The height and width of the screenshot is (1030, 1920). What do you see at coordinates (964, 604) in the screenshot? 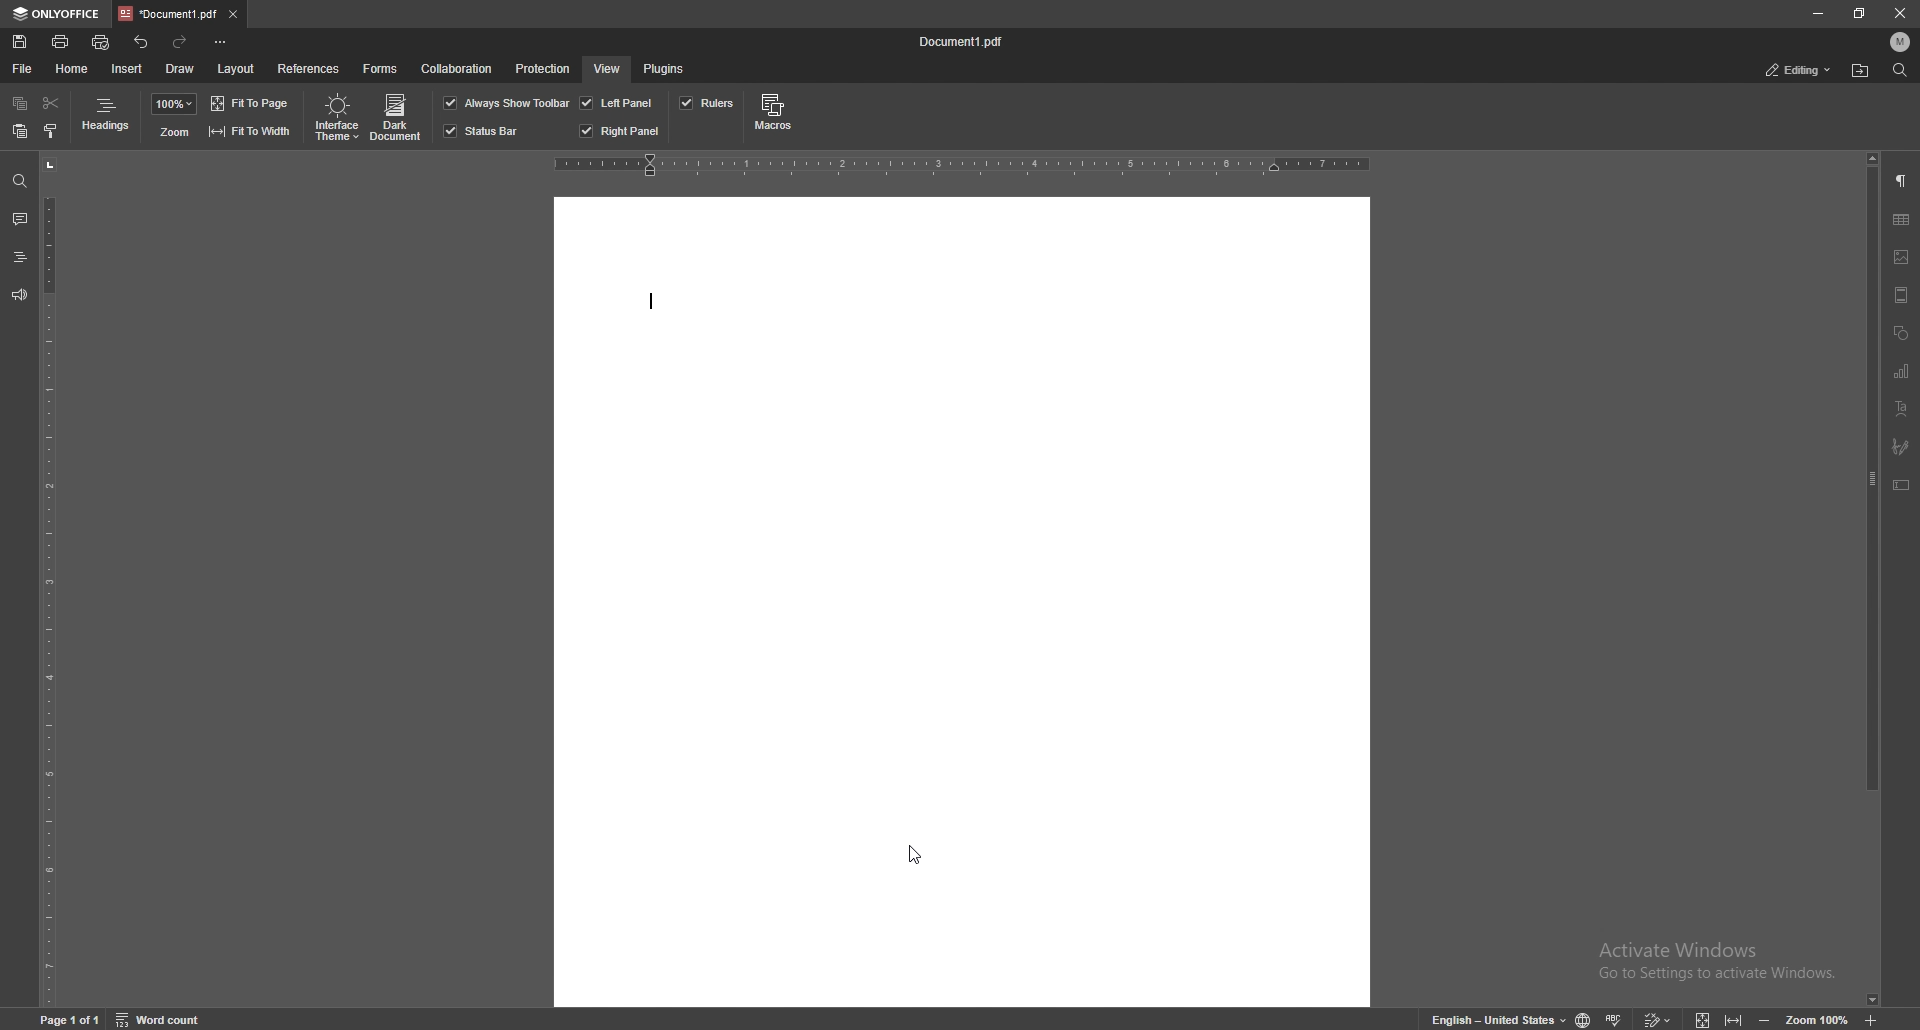
I see `document` at bounding box center [964, 604].